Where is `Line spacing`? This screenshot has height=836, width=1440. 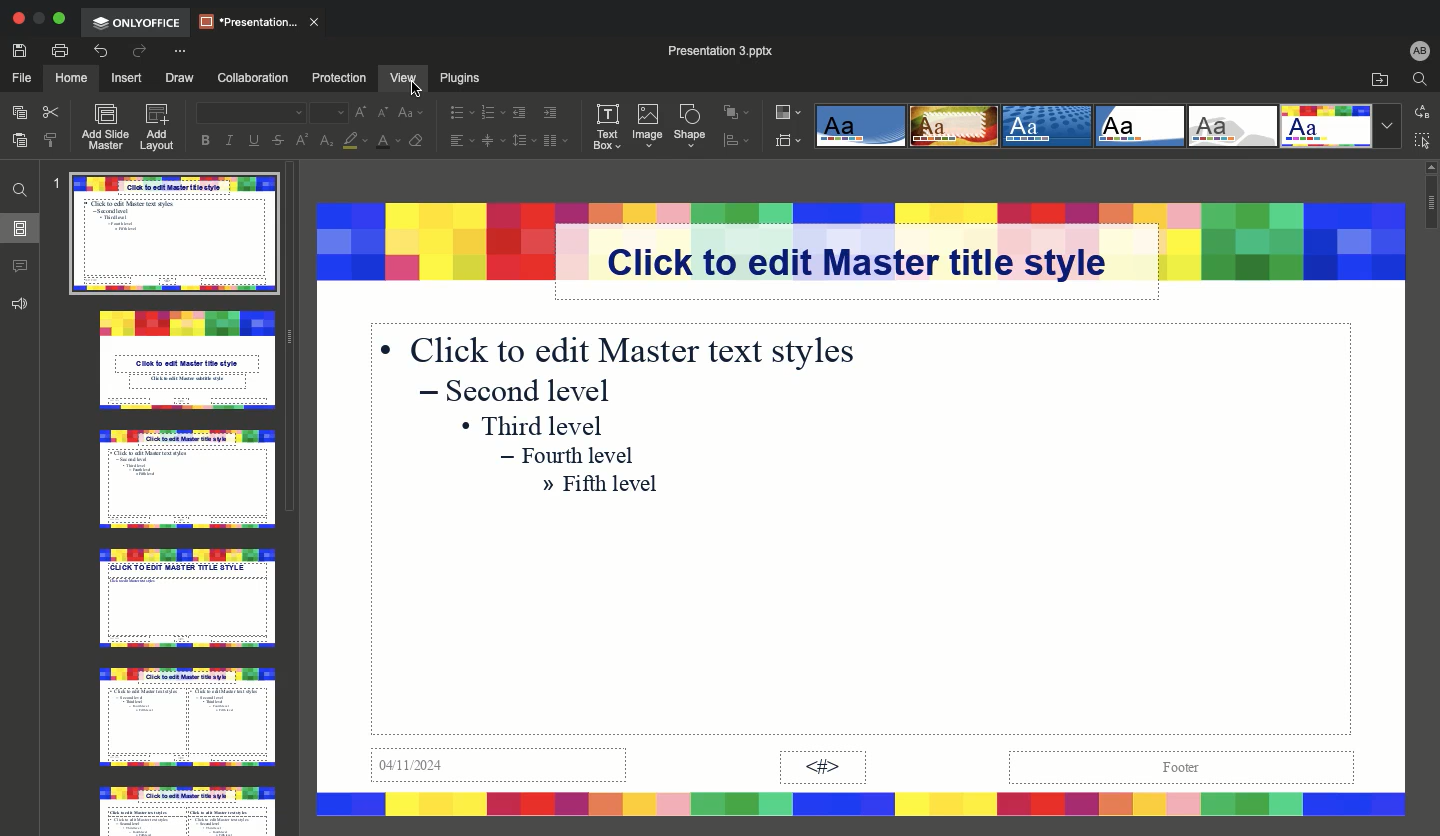 Line spacing is located at coordinates (519, 142).